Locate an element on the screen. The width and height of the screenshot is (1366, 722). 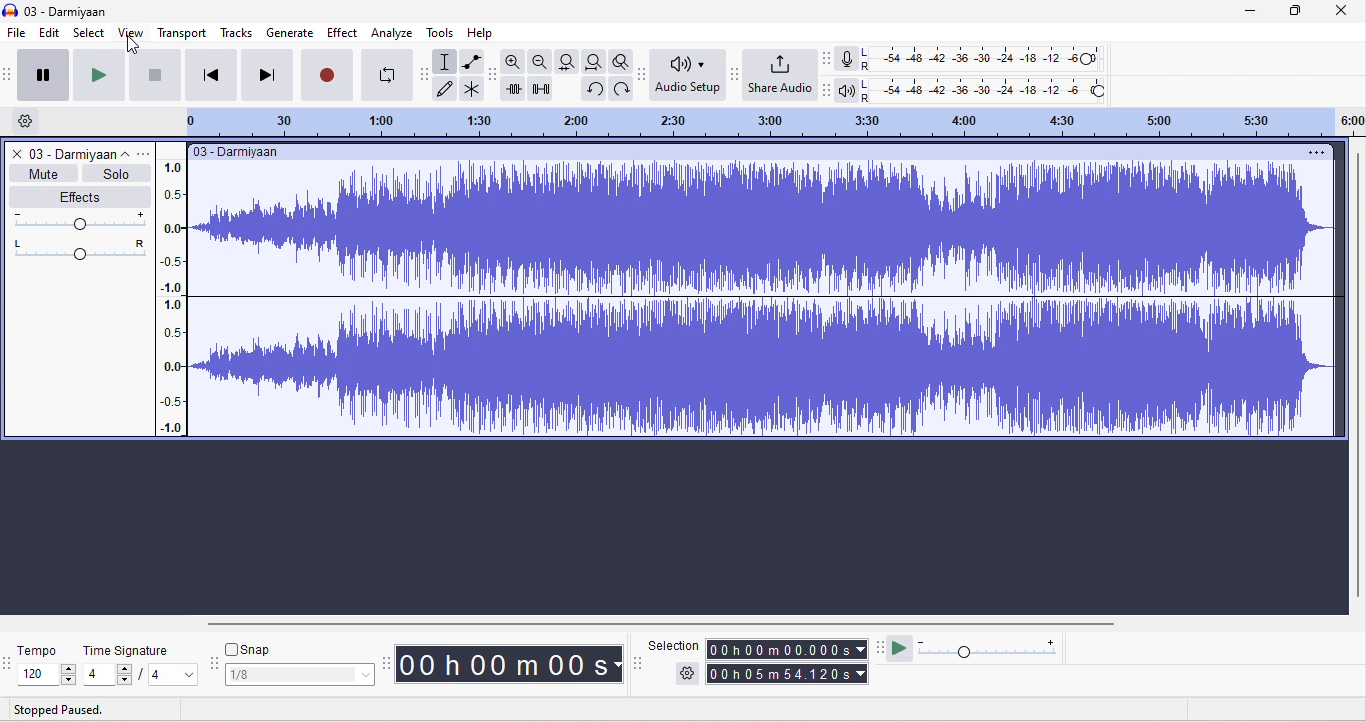
horizontal scroll bar is located at coordinates (663, 625).